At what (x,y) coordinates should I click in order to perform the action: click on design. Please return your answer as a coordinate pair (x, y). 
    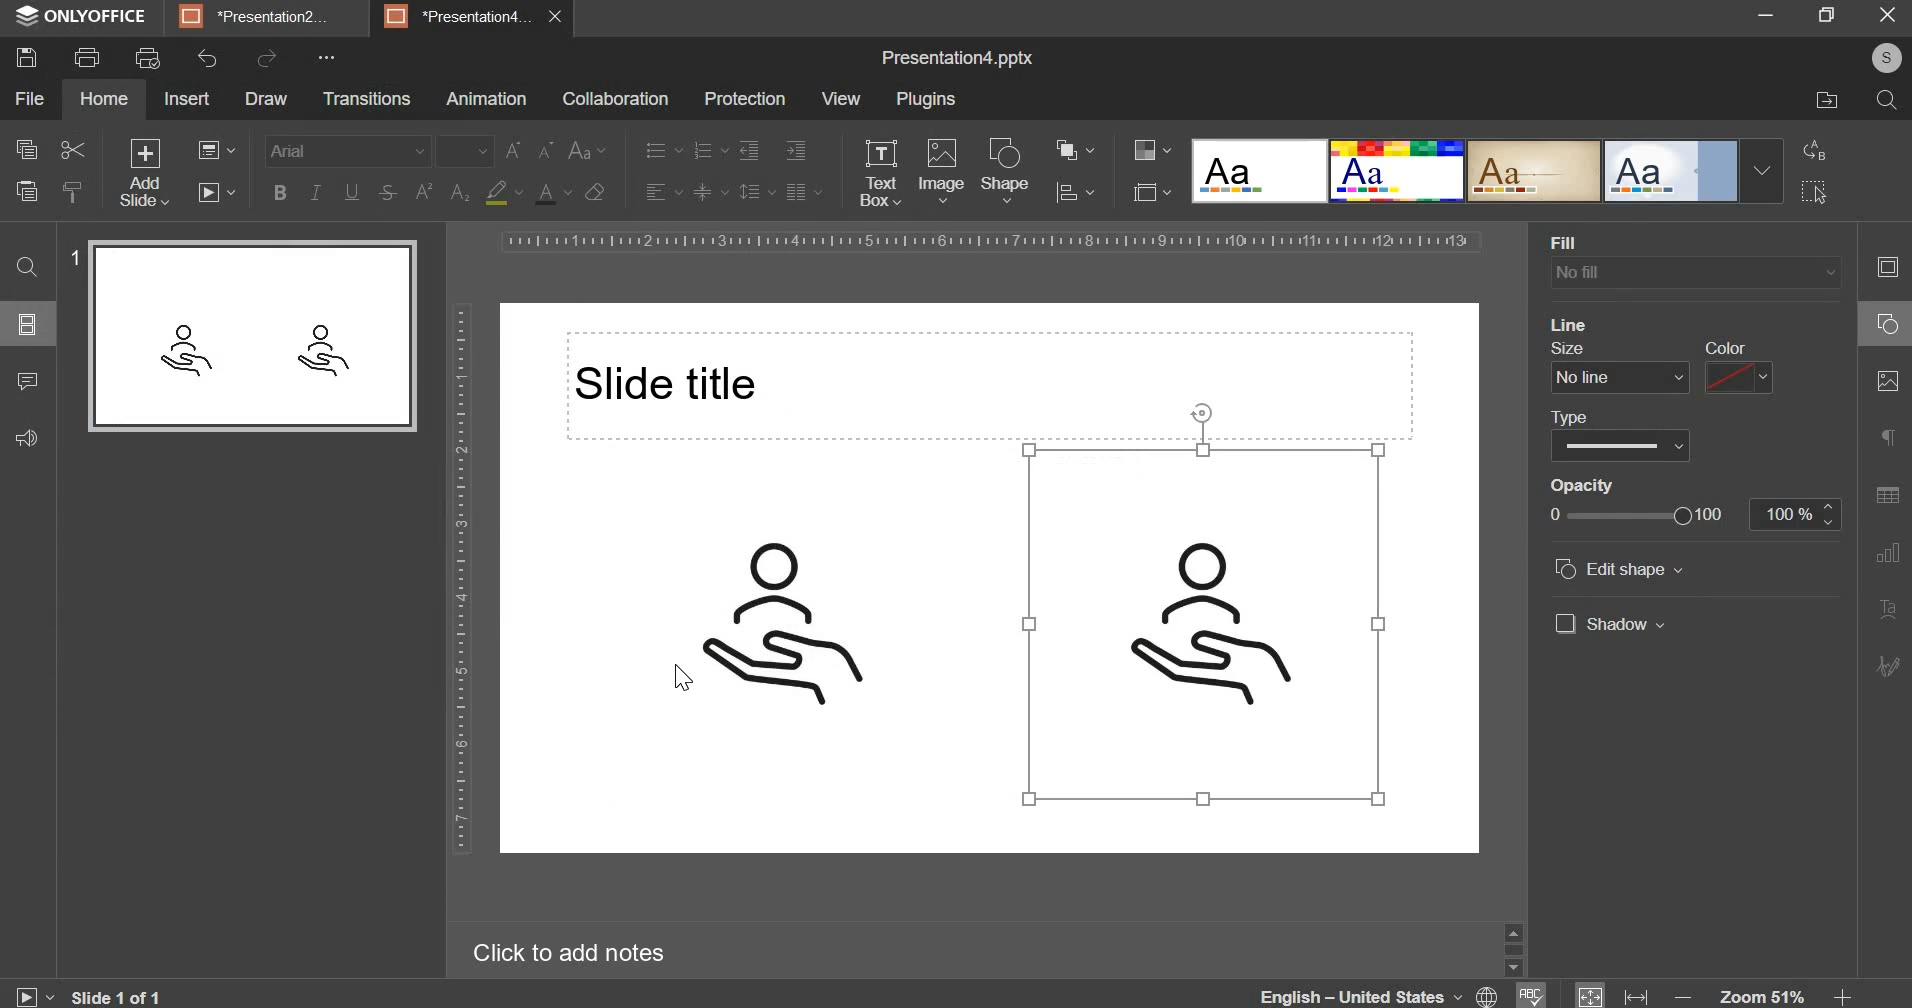
    Looking at the image, I should click on (1261, 172).